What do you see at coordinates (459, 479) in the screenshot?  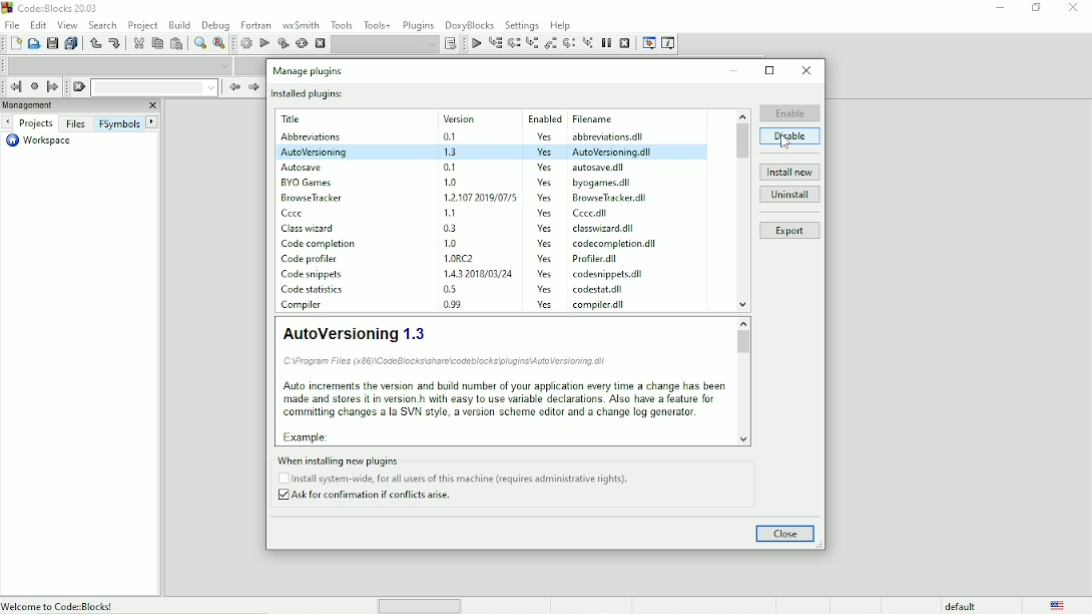 I see `install system-wide, for all users of this machine (requires administrative rights).` at bounding box center [459, 479].